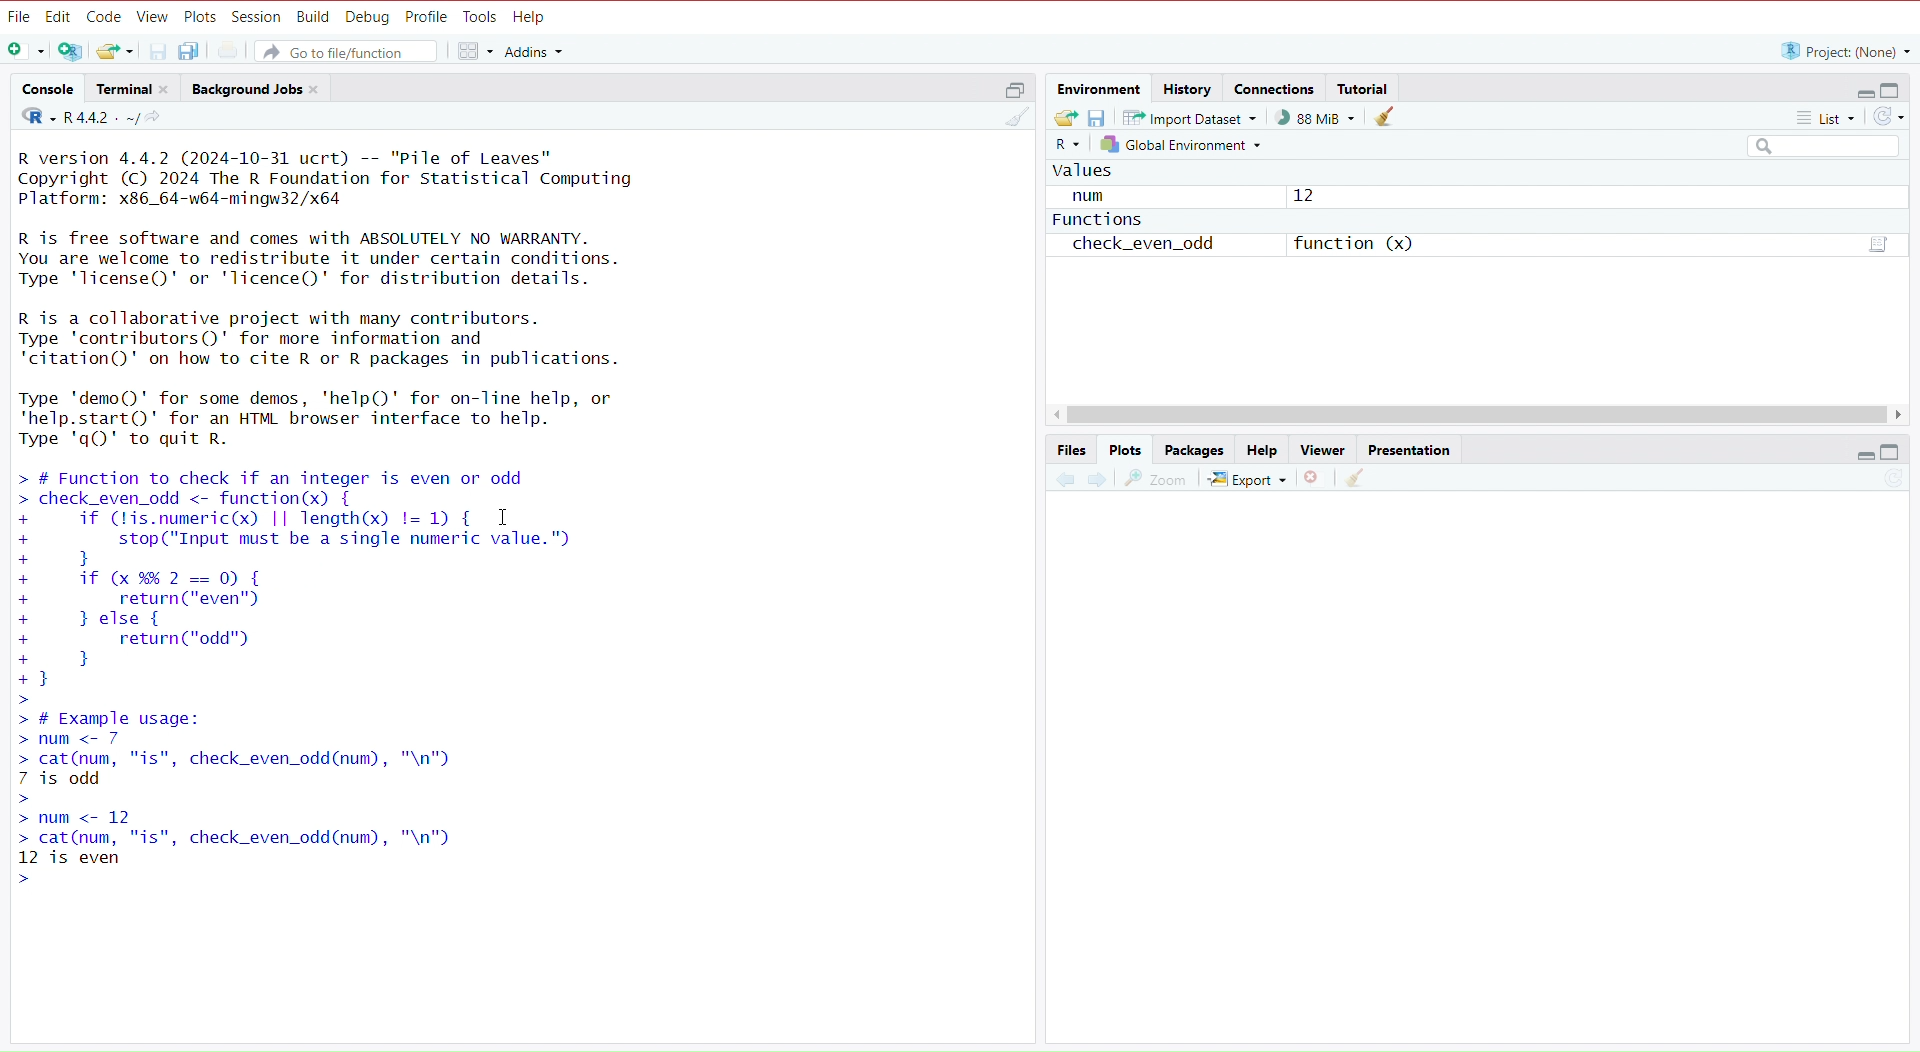 This screenshot has height=1052, width=1920. What do you see at coordinates (1157, 481) in the screenshot?
I see `zoom` at bounding box center [1157, 481].